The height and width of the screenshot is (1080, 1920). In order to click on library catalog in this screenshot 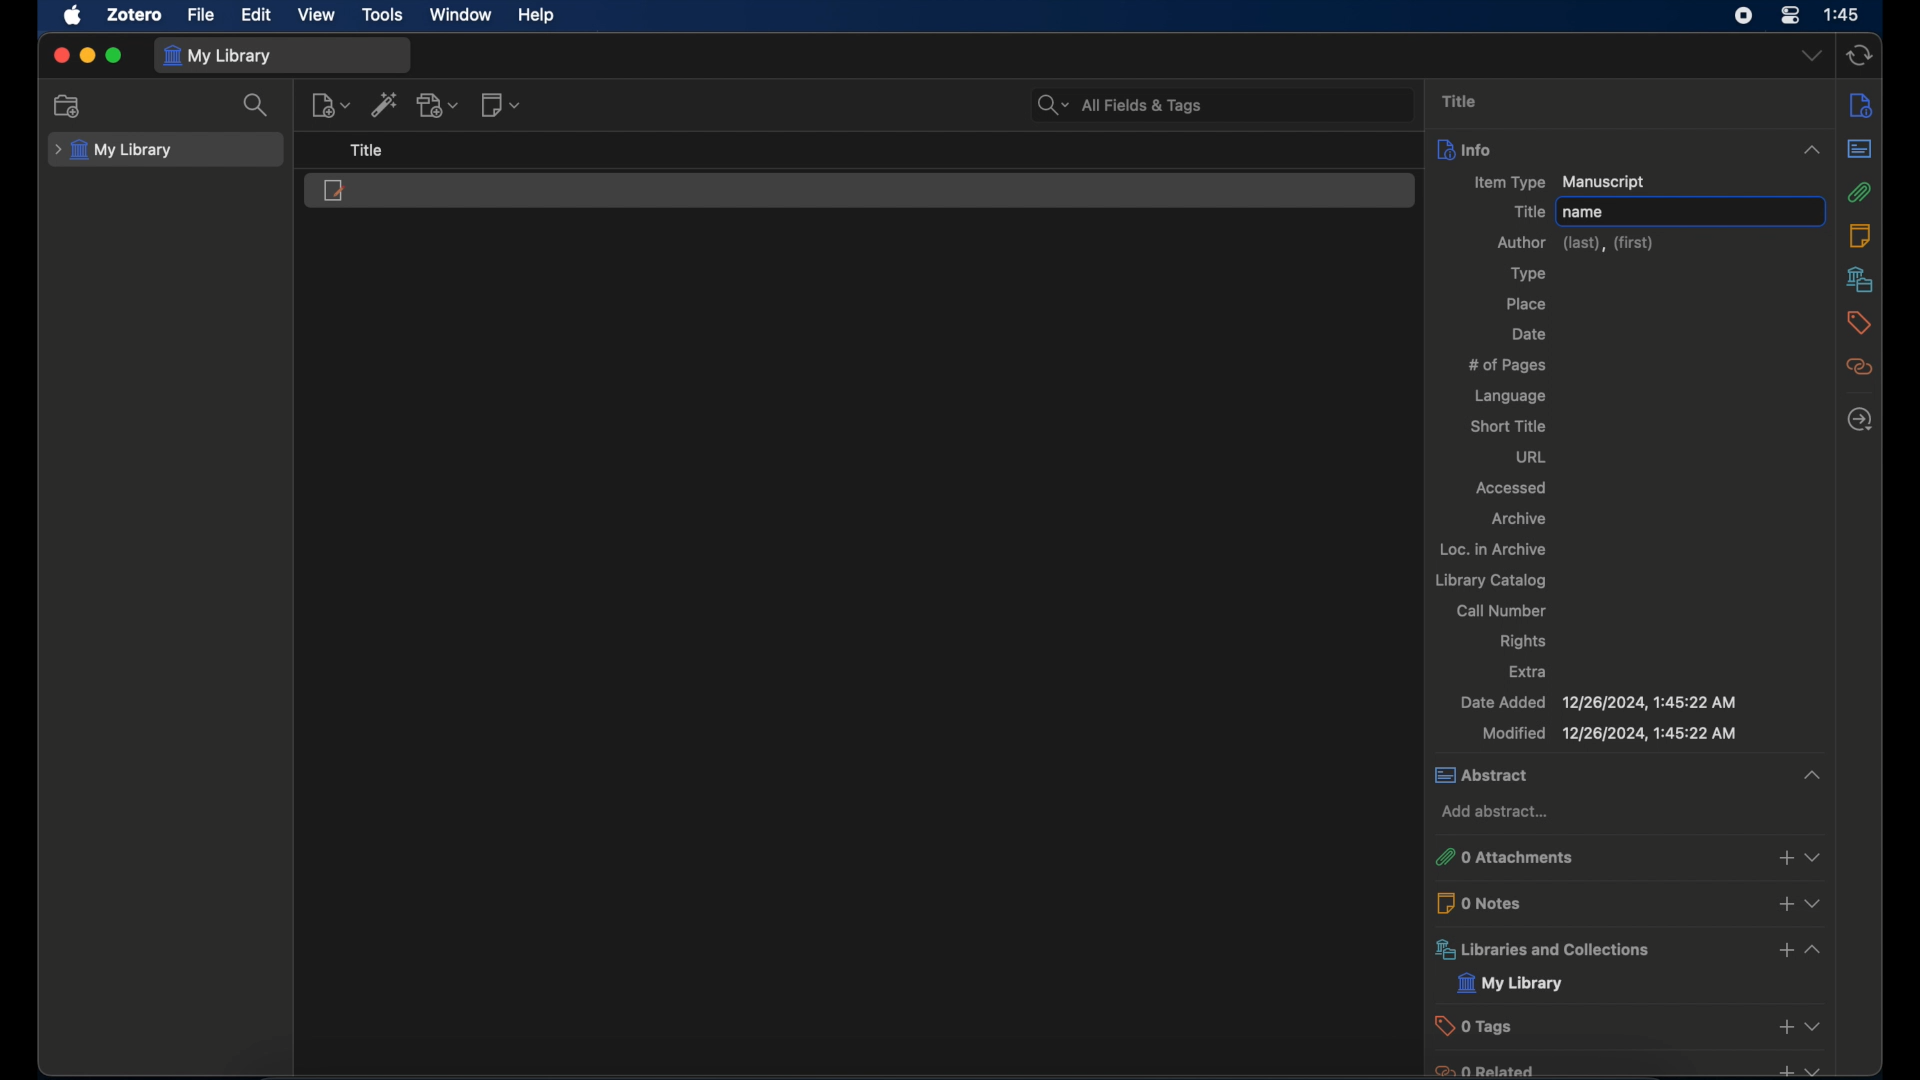, I will do `click(1490, 581)`.